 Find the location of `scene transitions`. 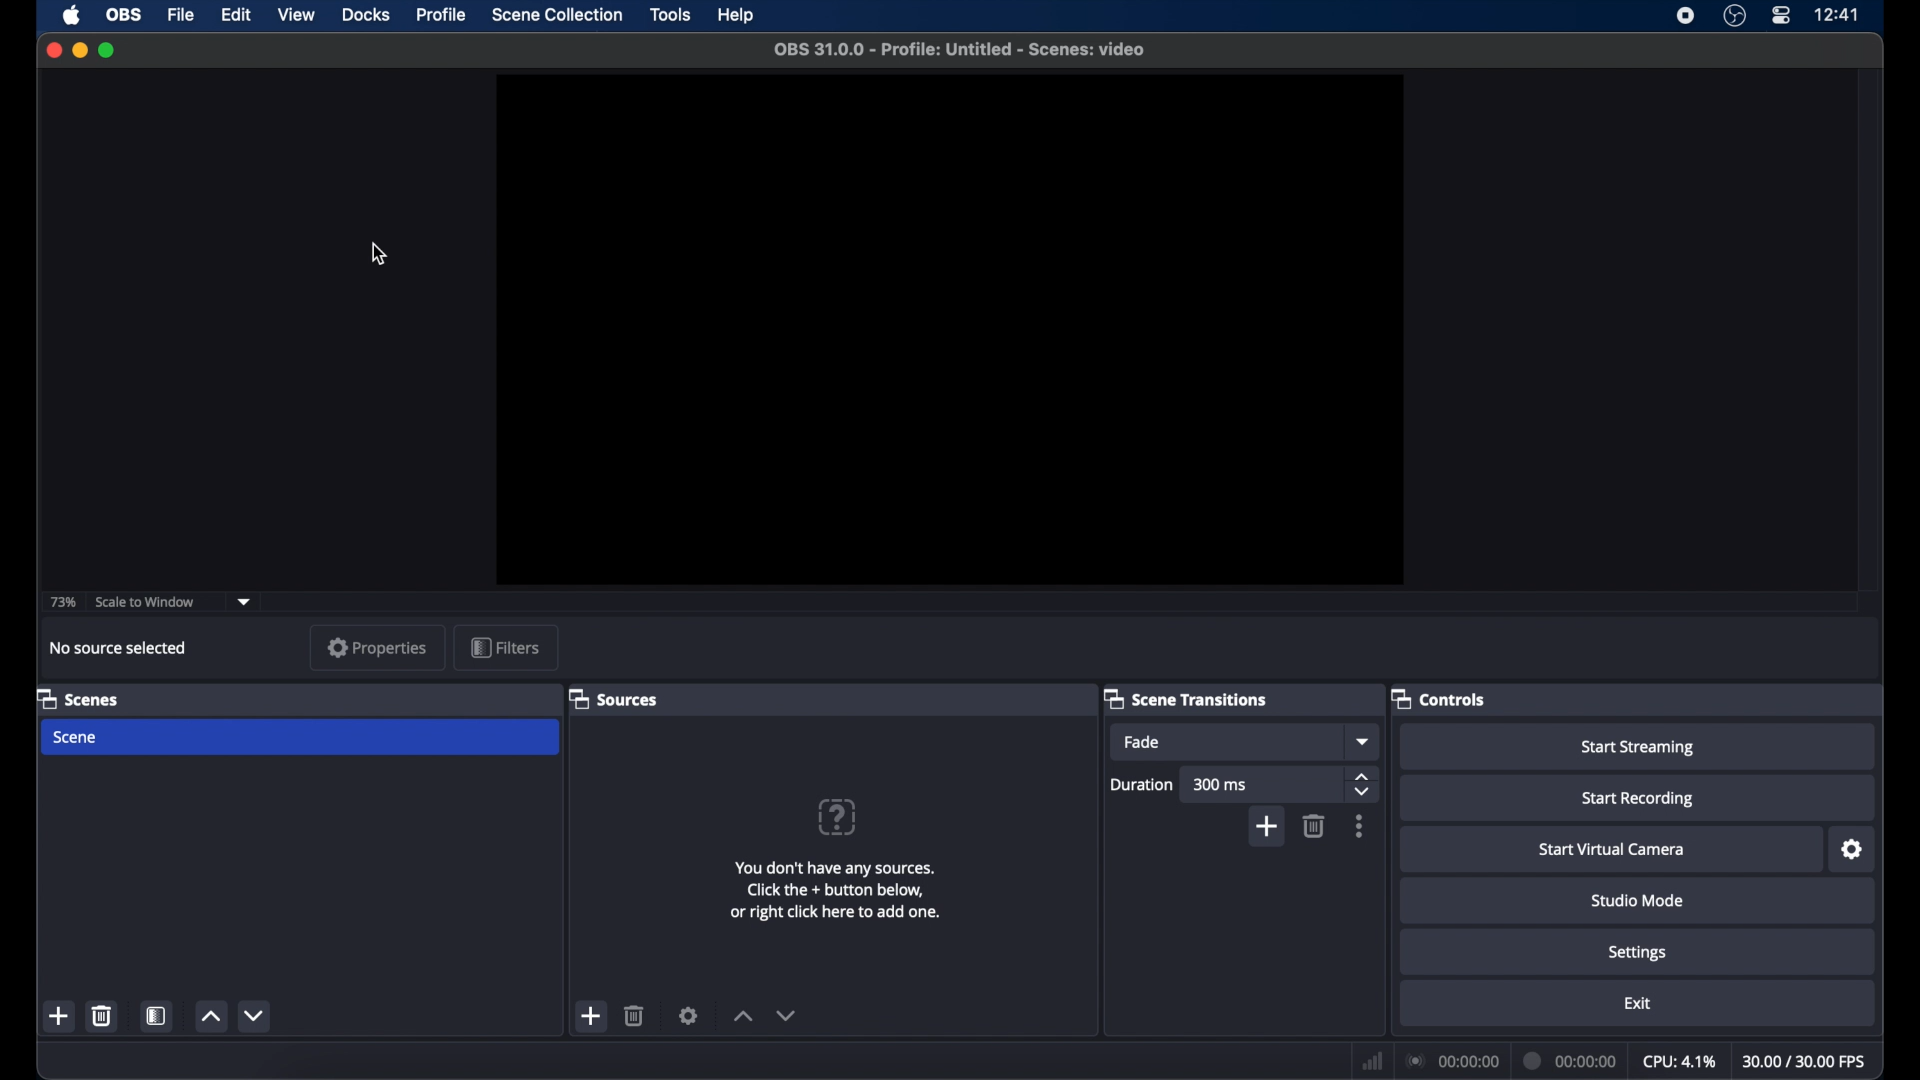

scene transitions is located at coordinates (1190, 698).